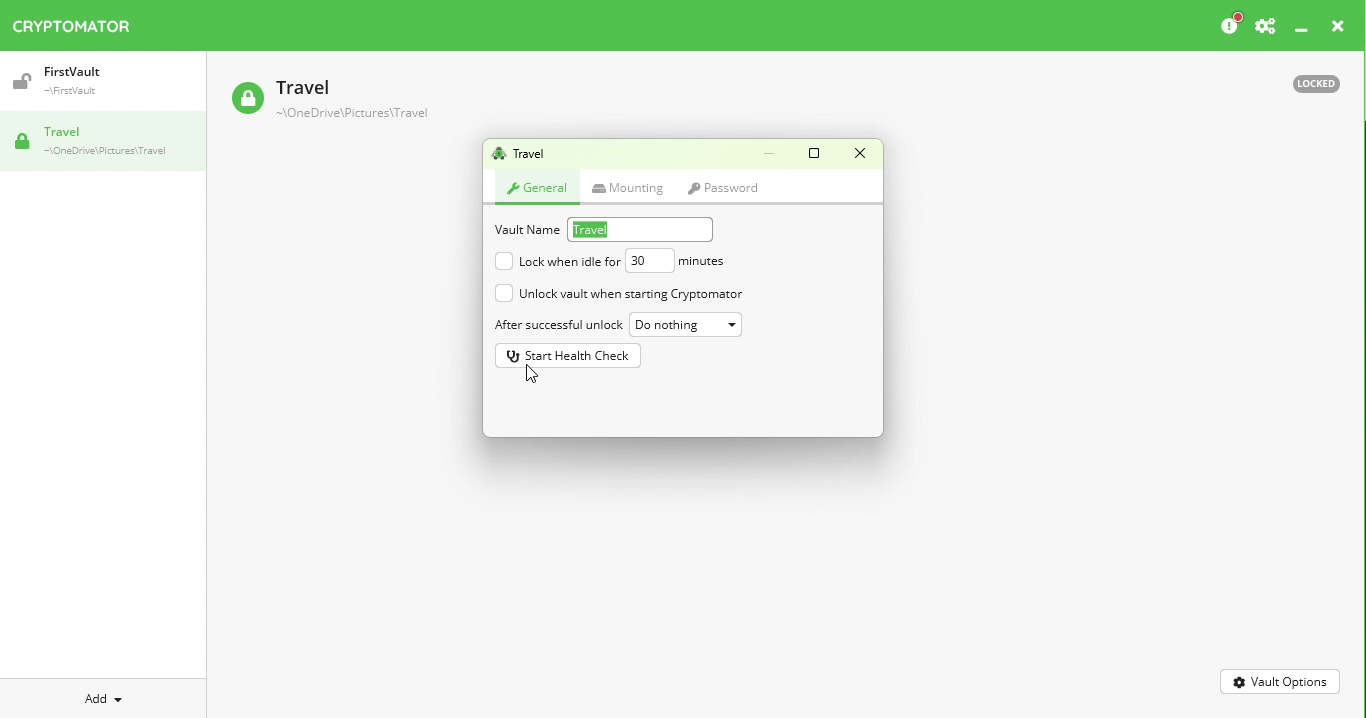 The width and height of the screenshot is (1366, 718). Describe the element at coordinates (645, 261) in the screenshot. I see `30` at that location.